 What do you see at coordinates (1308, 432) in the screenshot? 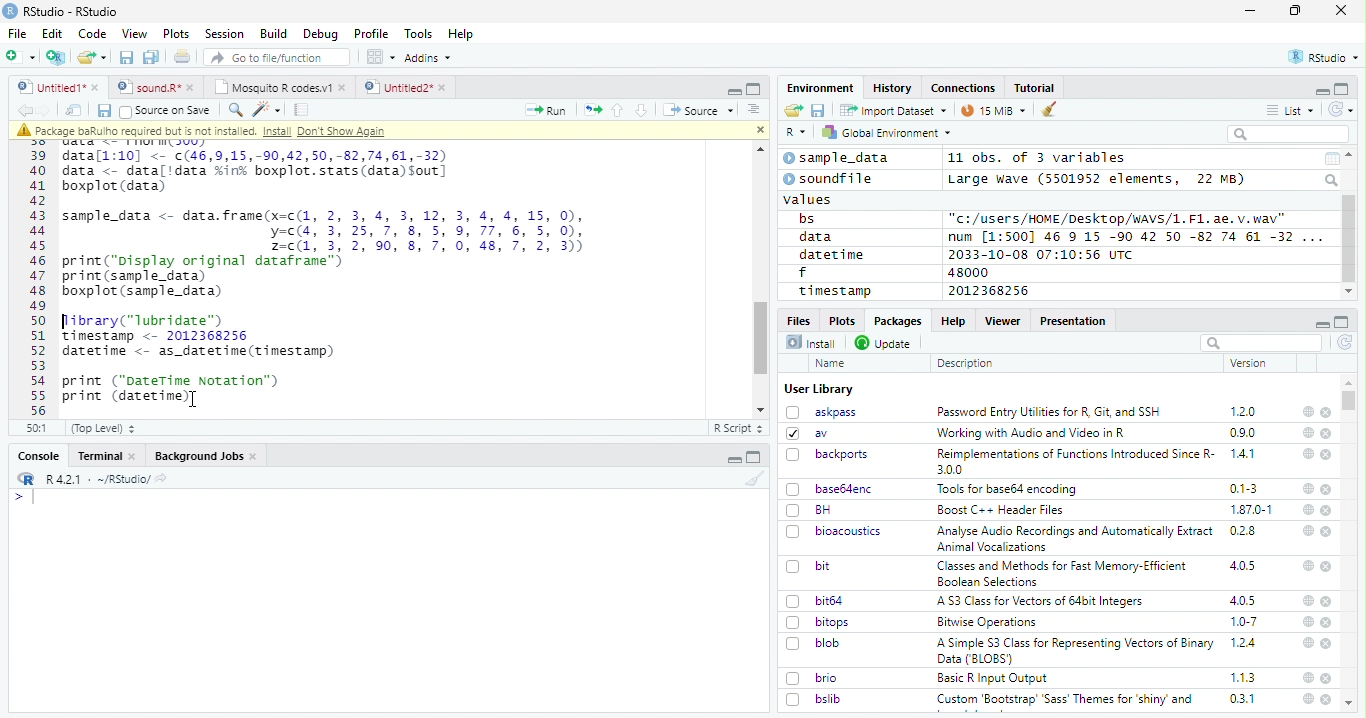
I see `help` at bounding box center [1308, 432].